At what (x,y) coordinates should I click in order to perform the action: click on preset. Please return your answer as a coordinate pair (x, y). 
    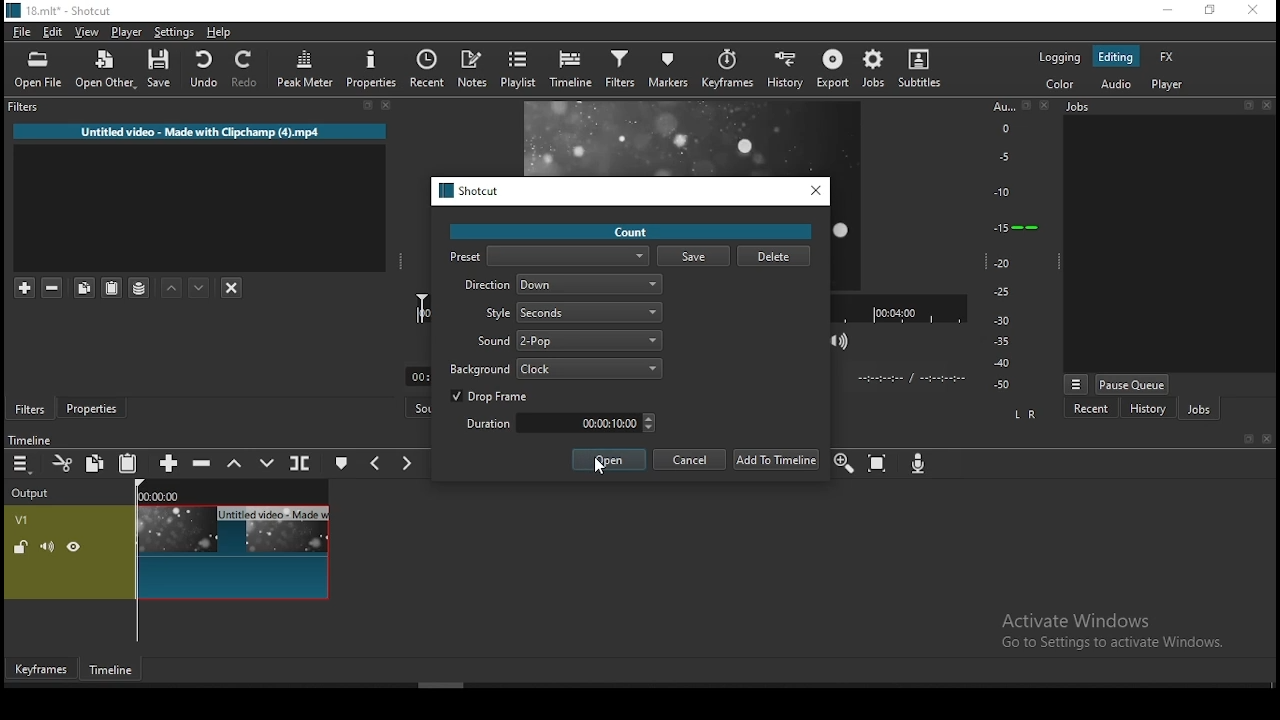
    Looking at the image, I should click on (555, 256).